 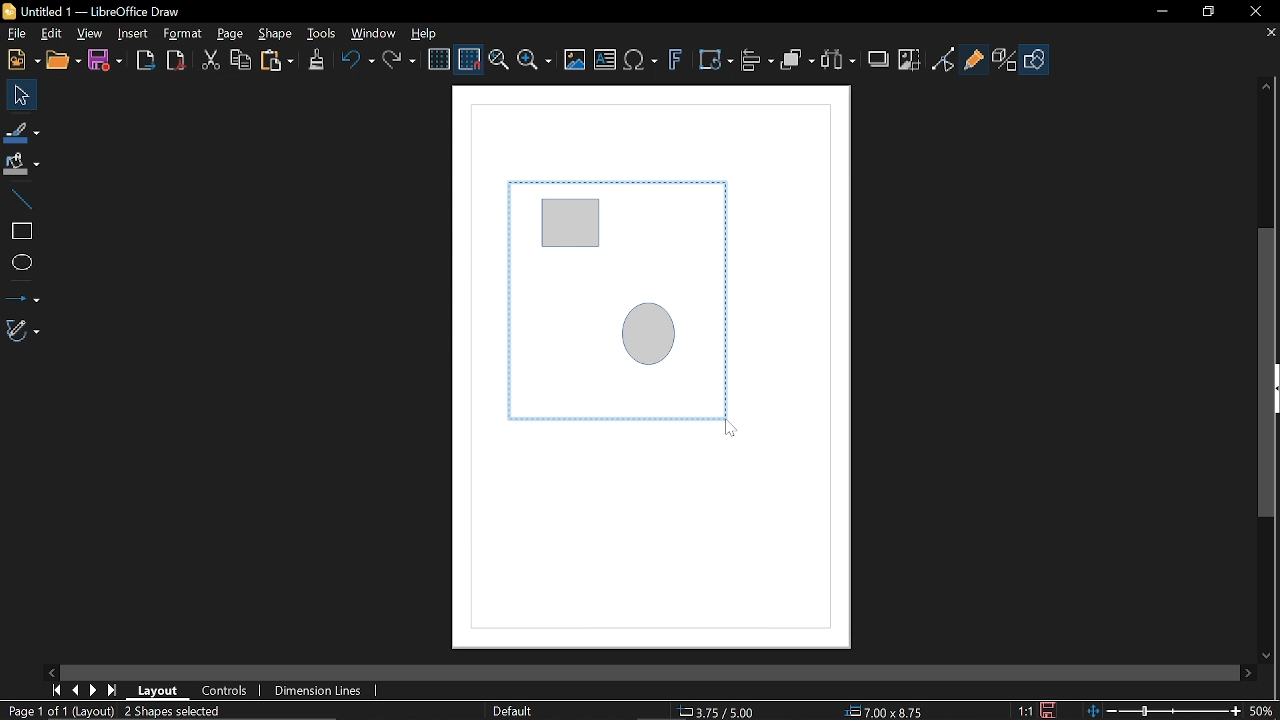 What do you see at coordinates (730, 430) in the screenshot?
I see `Cursor` at bounding box center [730, 430].